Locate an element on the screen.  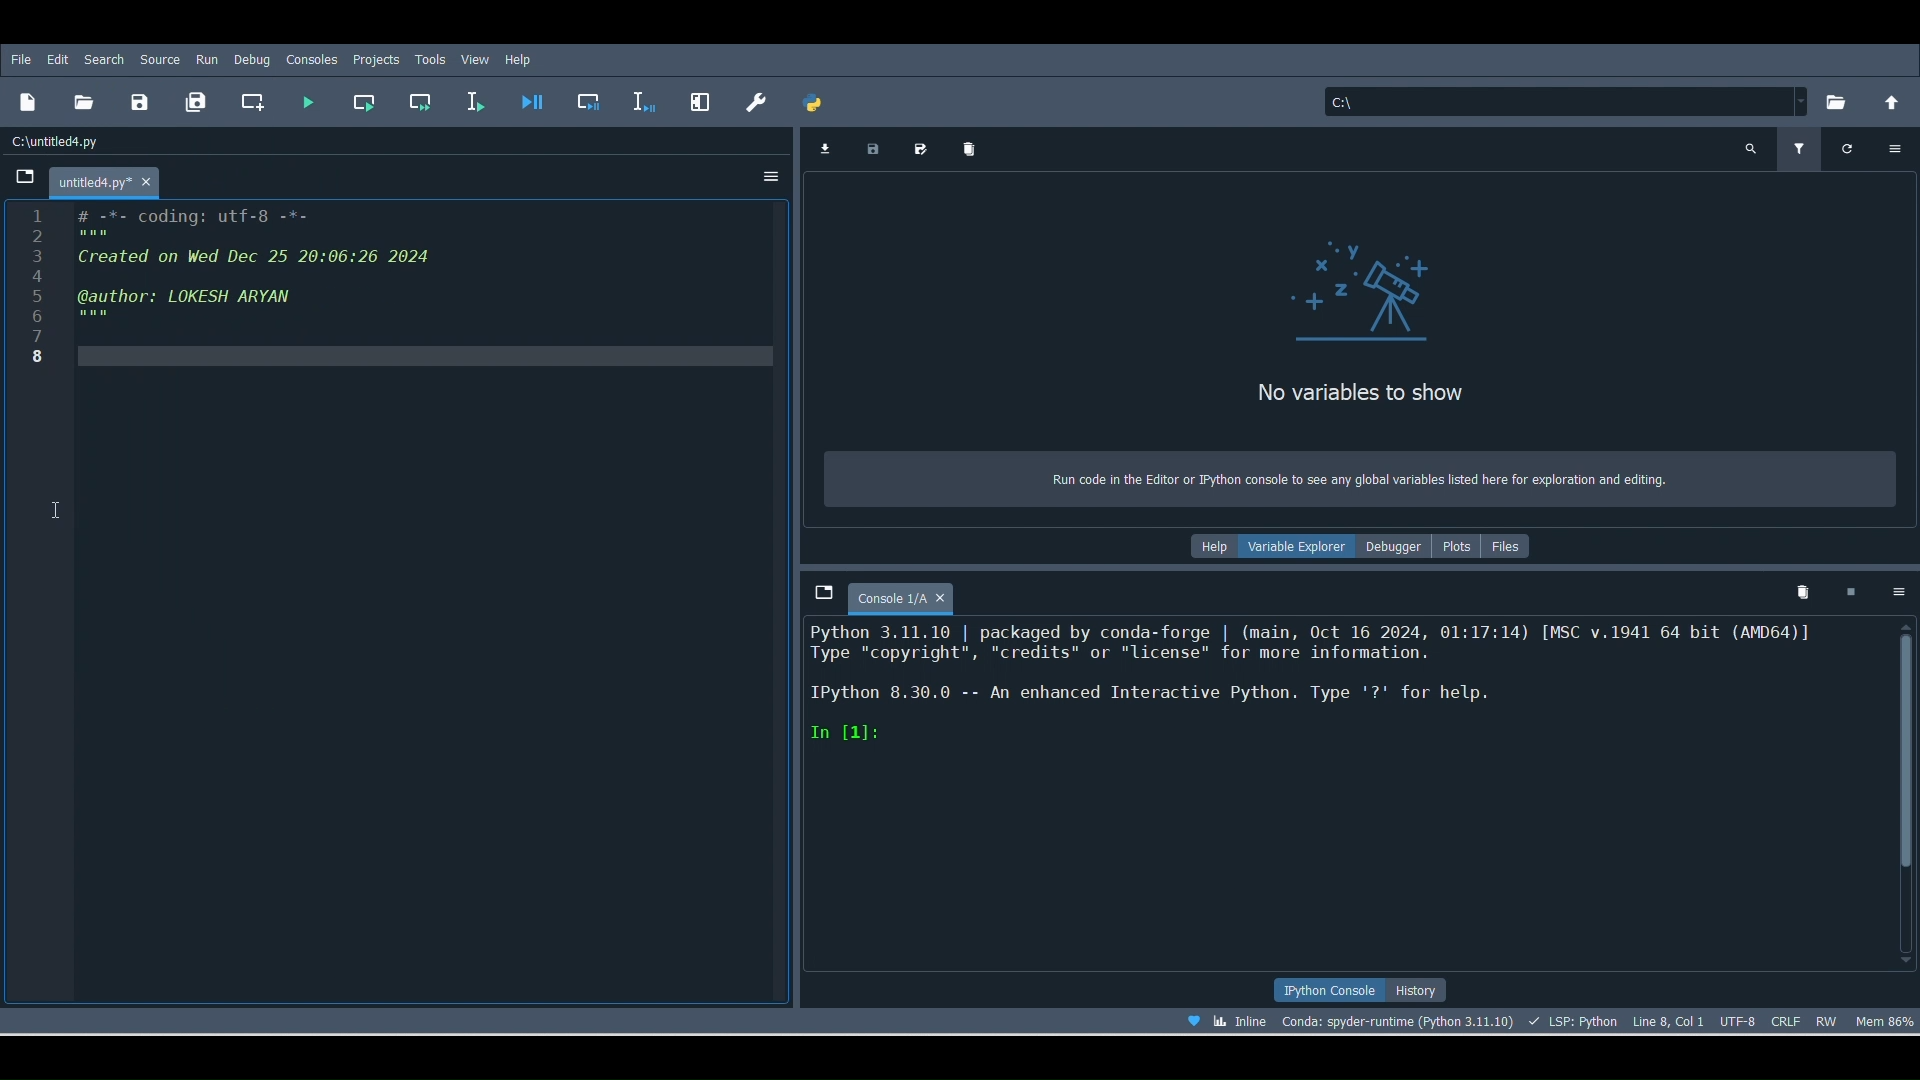
Tools is located at coordinates (432, 57).